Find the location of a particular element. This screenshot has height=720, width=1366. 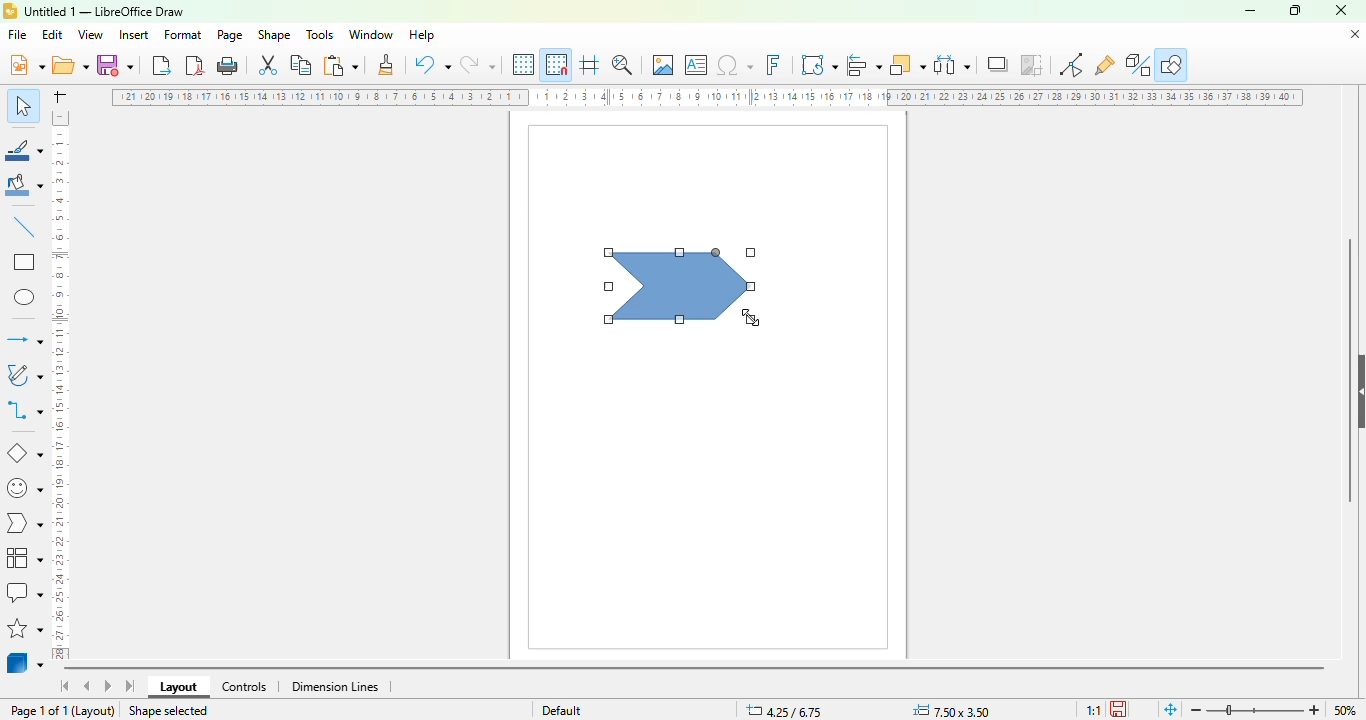

copy is located at coordinates (301, 65).